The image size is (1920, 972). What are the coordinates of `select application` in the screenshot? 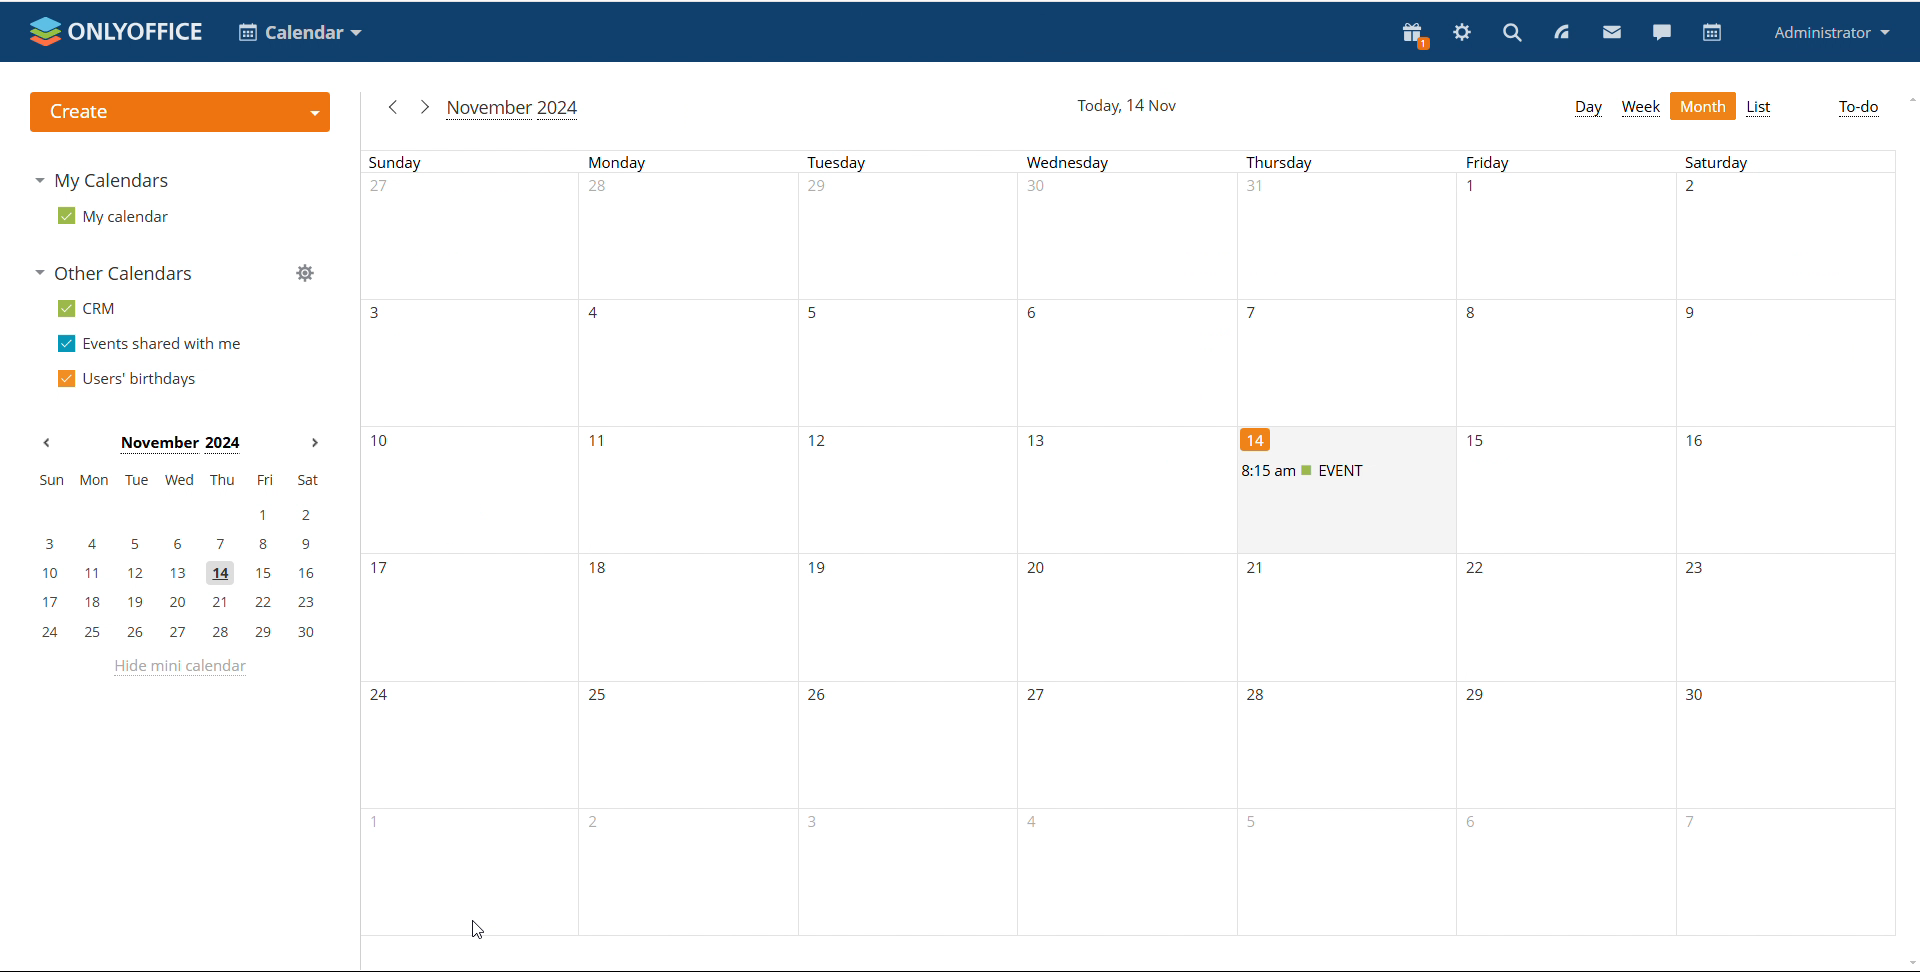 It's located at (298, 33).